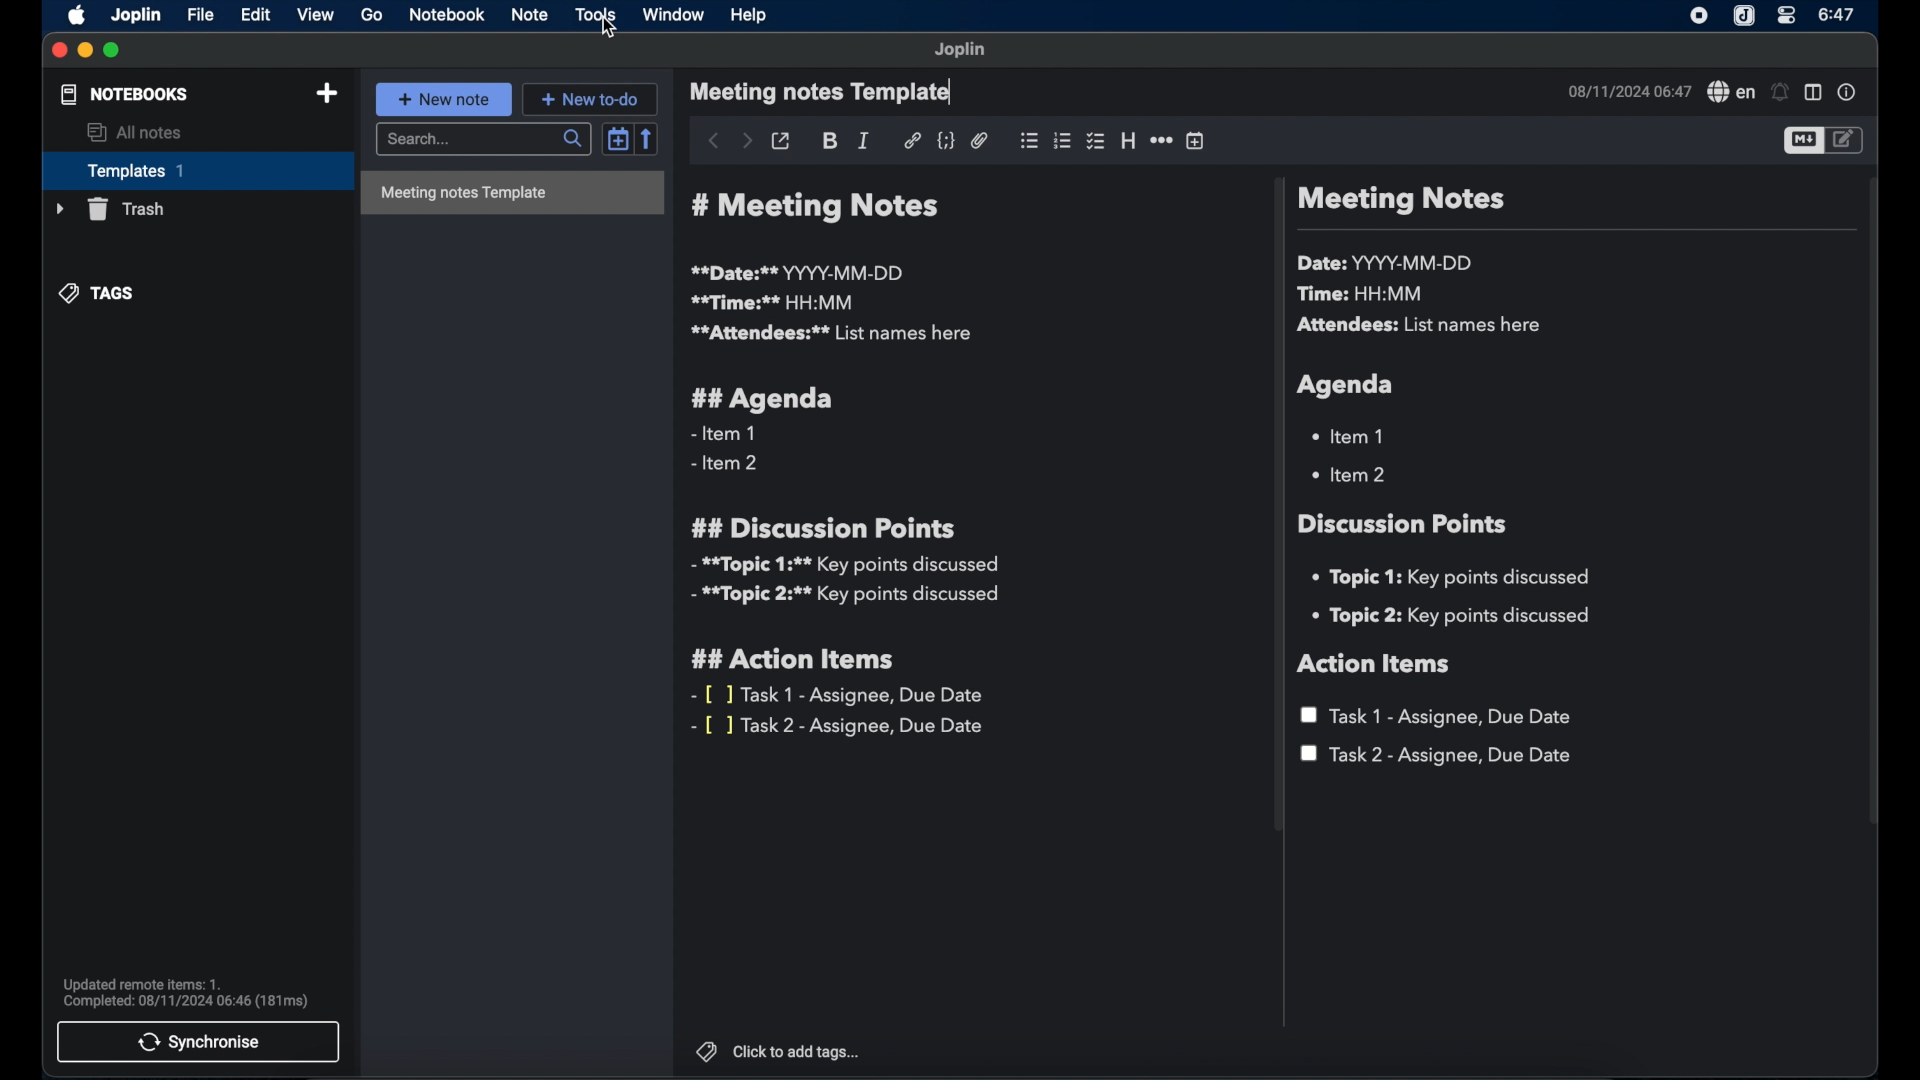 The width and height of the screenshot is (1920, 1080). Describe the element at coordinates (1365, 295) in the screenshot. I see `time: HH:MM` at that location.